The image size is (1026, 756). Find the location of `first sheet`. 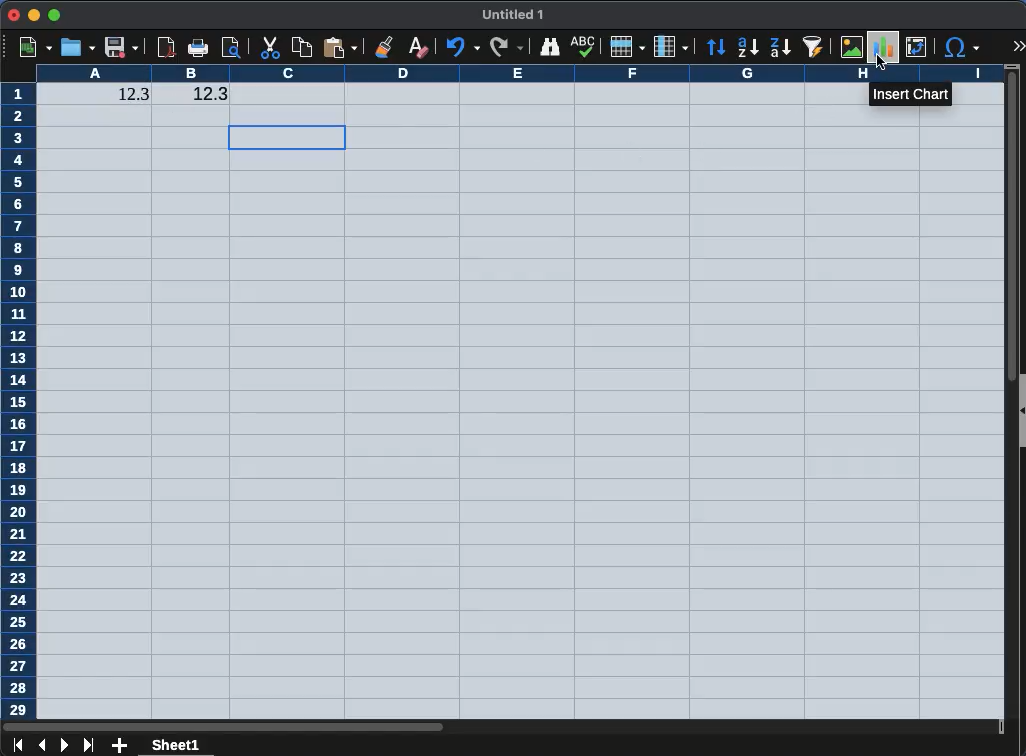

first sheet is located at coordinates (18, 745).